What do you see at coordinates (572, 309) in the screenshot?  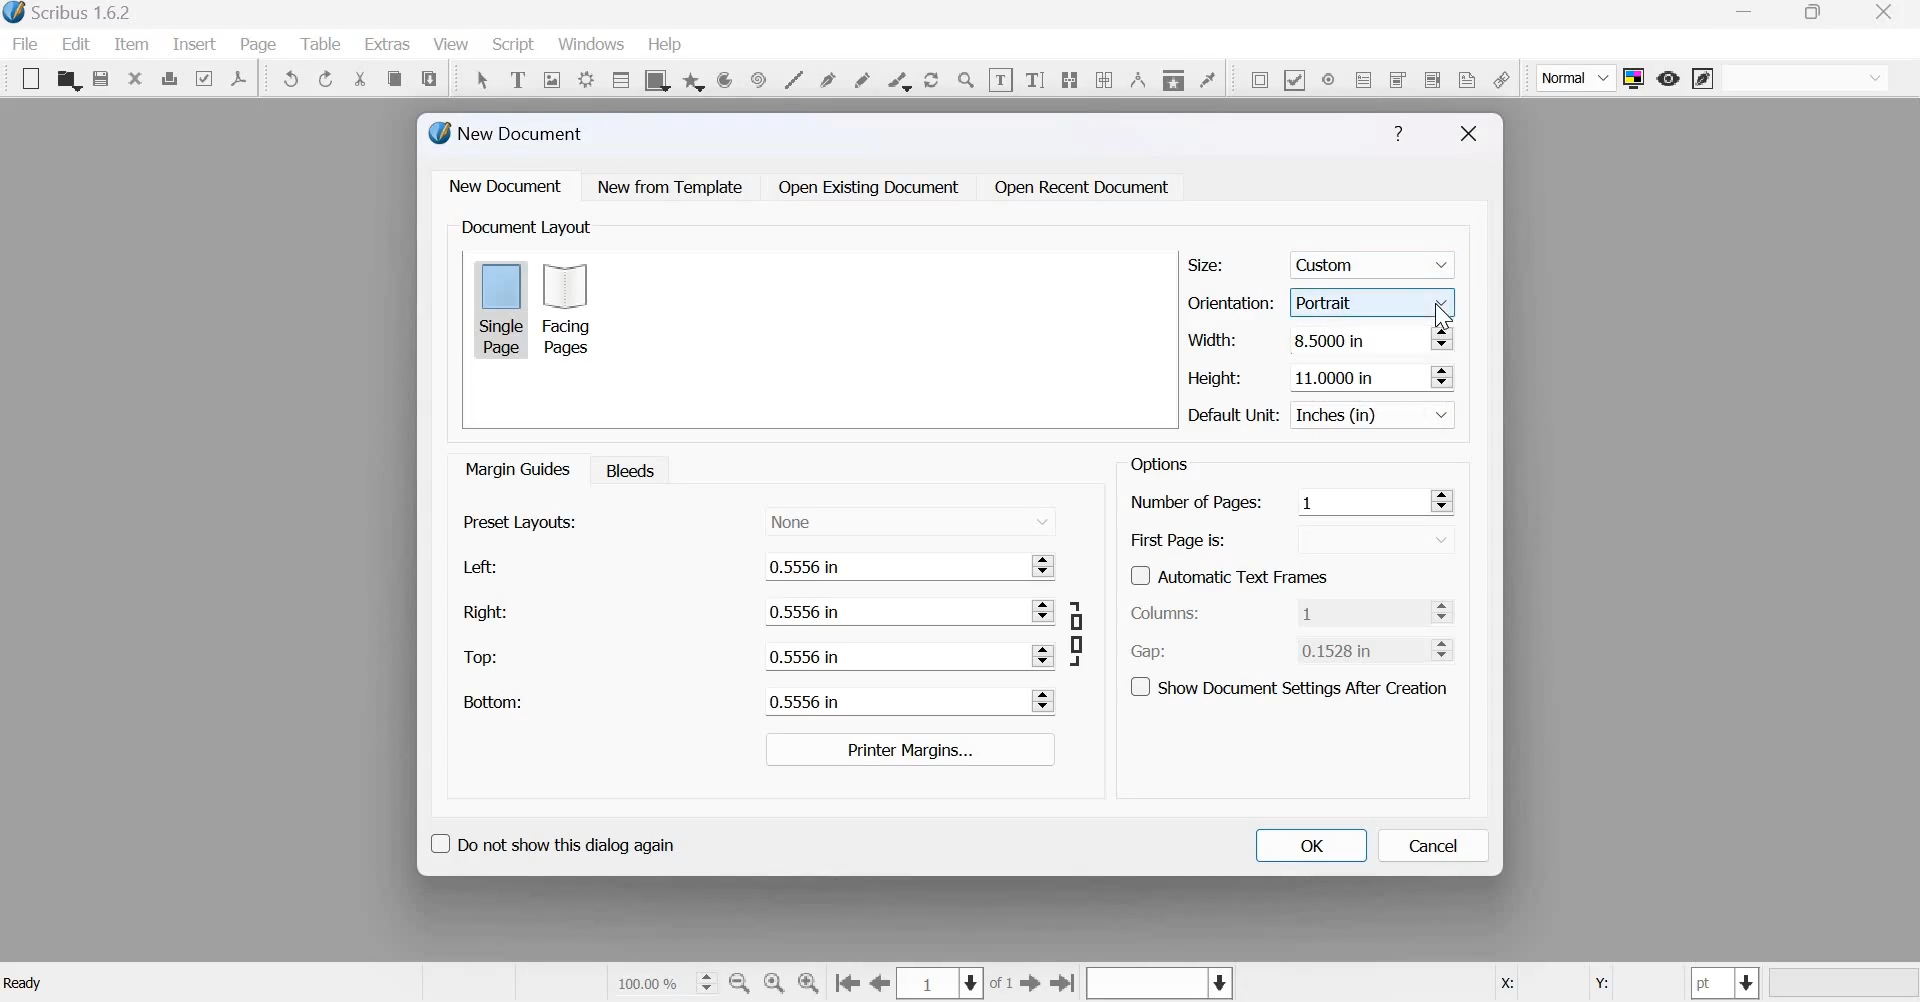 I see `Facing pages` at bounding box center [572, 309].